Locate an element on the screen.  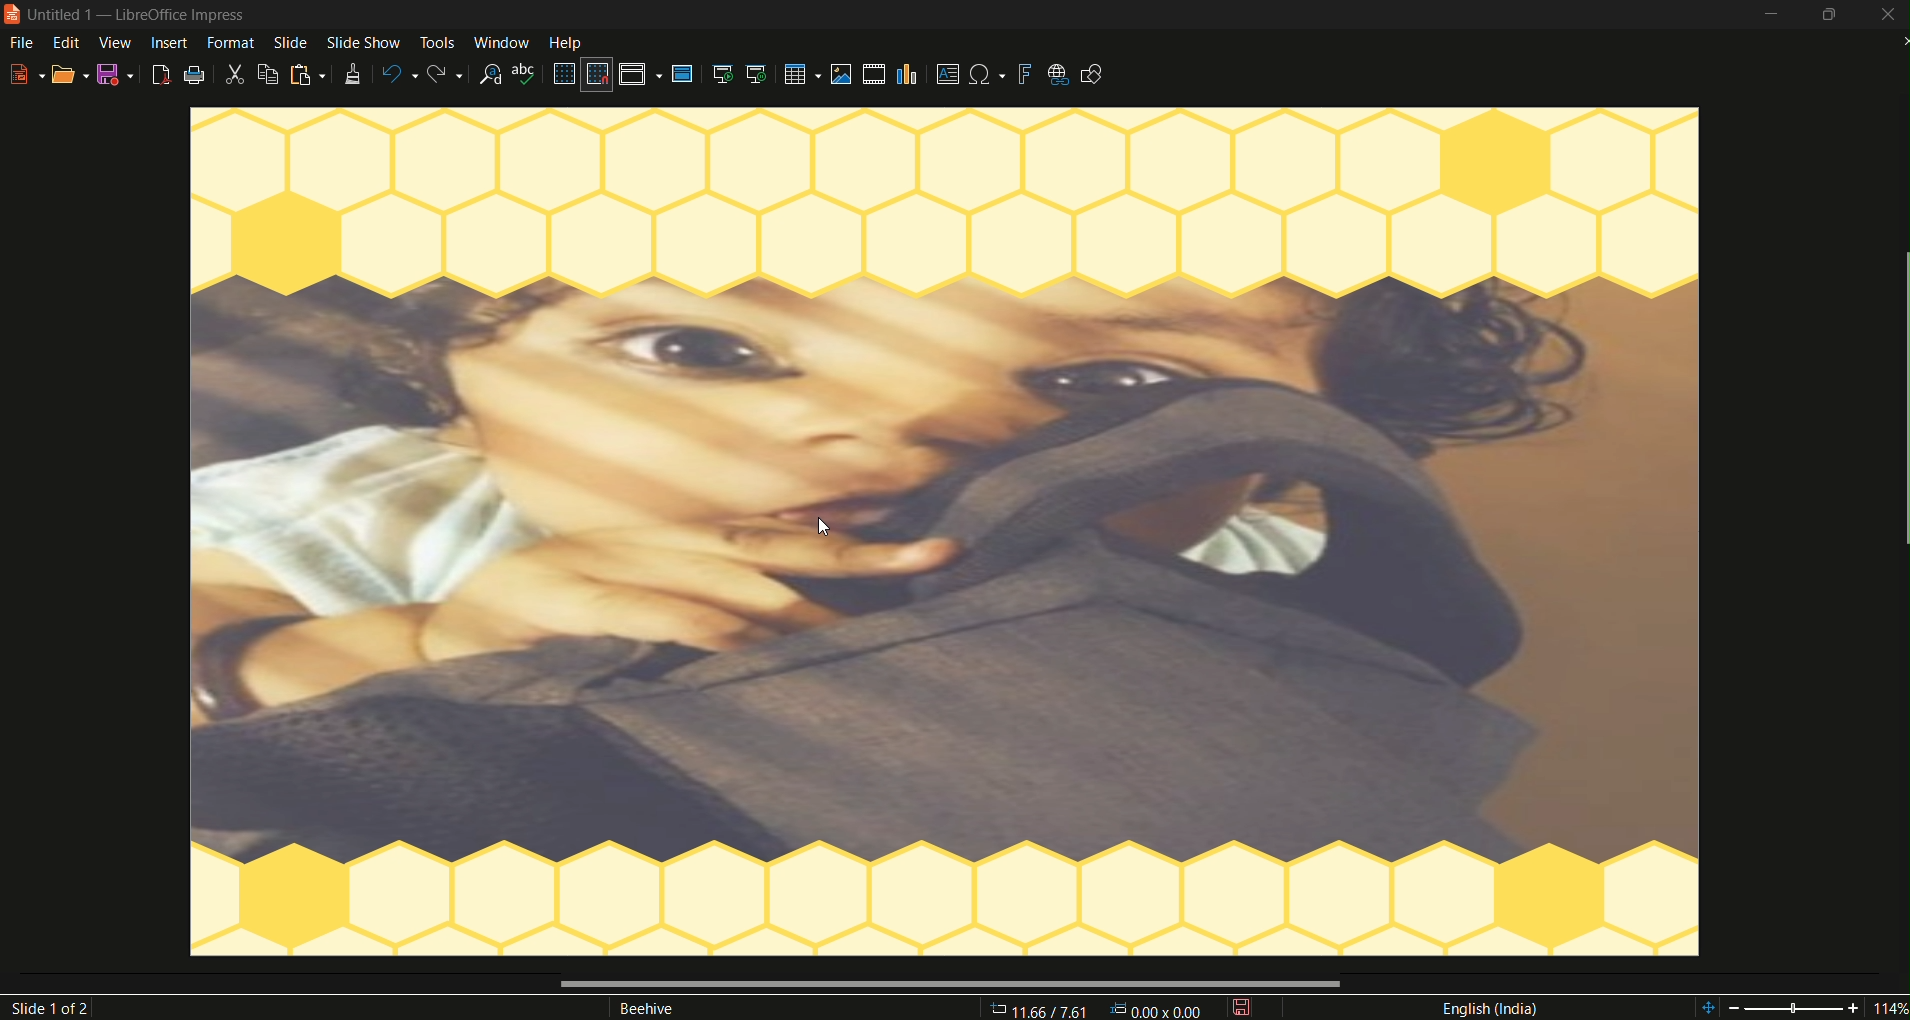
close is located at coordinates (1887, 16).